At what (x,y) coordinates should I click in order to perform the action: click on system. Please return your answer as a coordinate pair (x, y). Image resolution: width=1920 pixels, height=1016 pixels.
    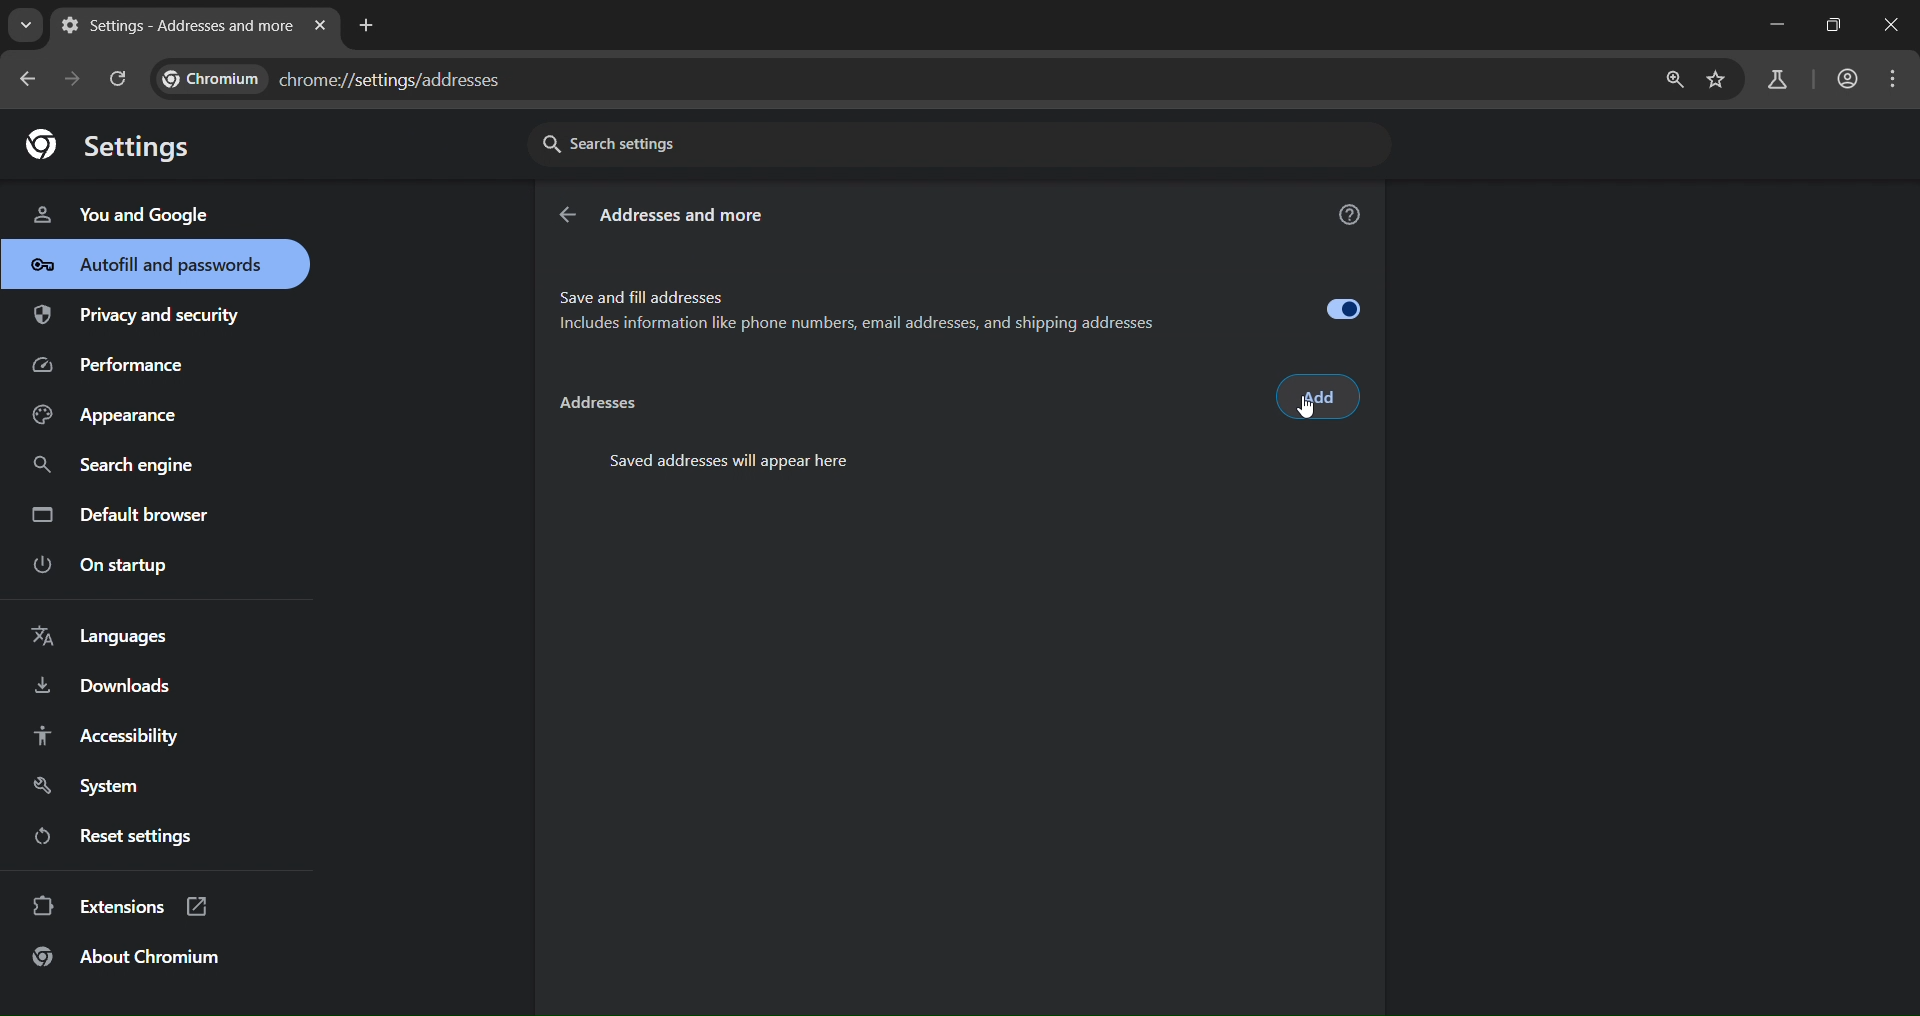
    Looking at the image, I should click on (91, 787).